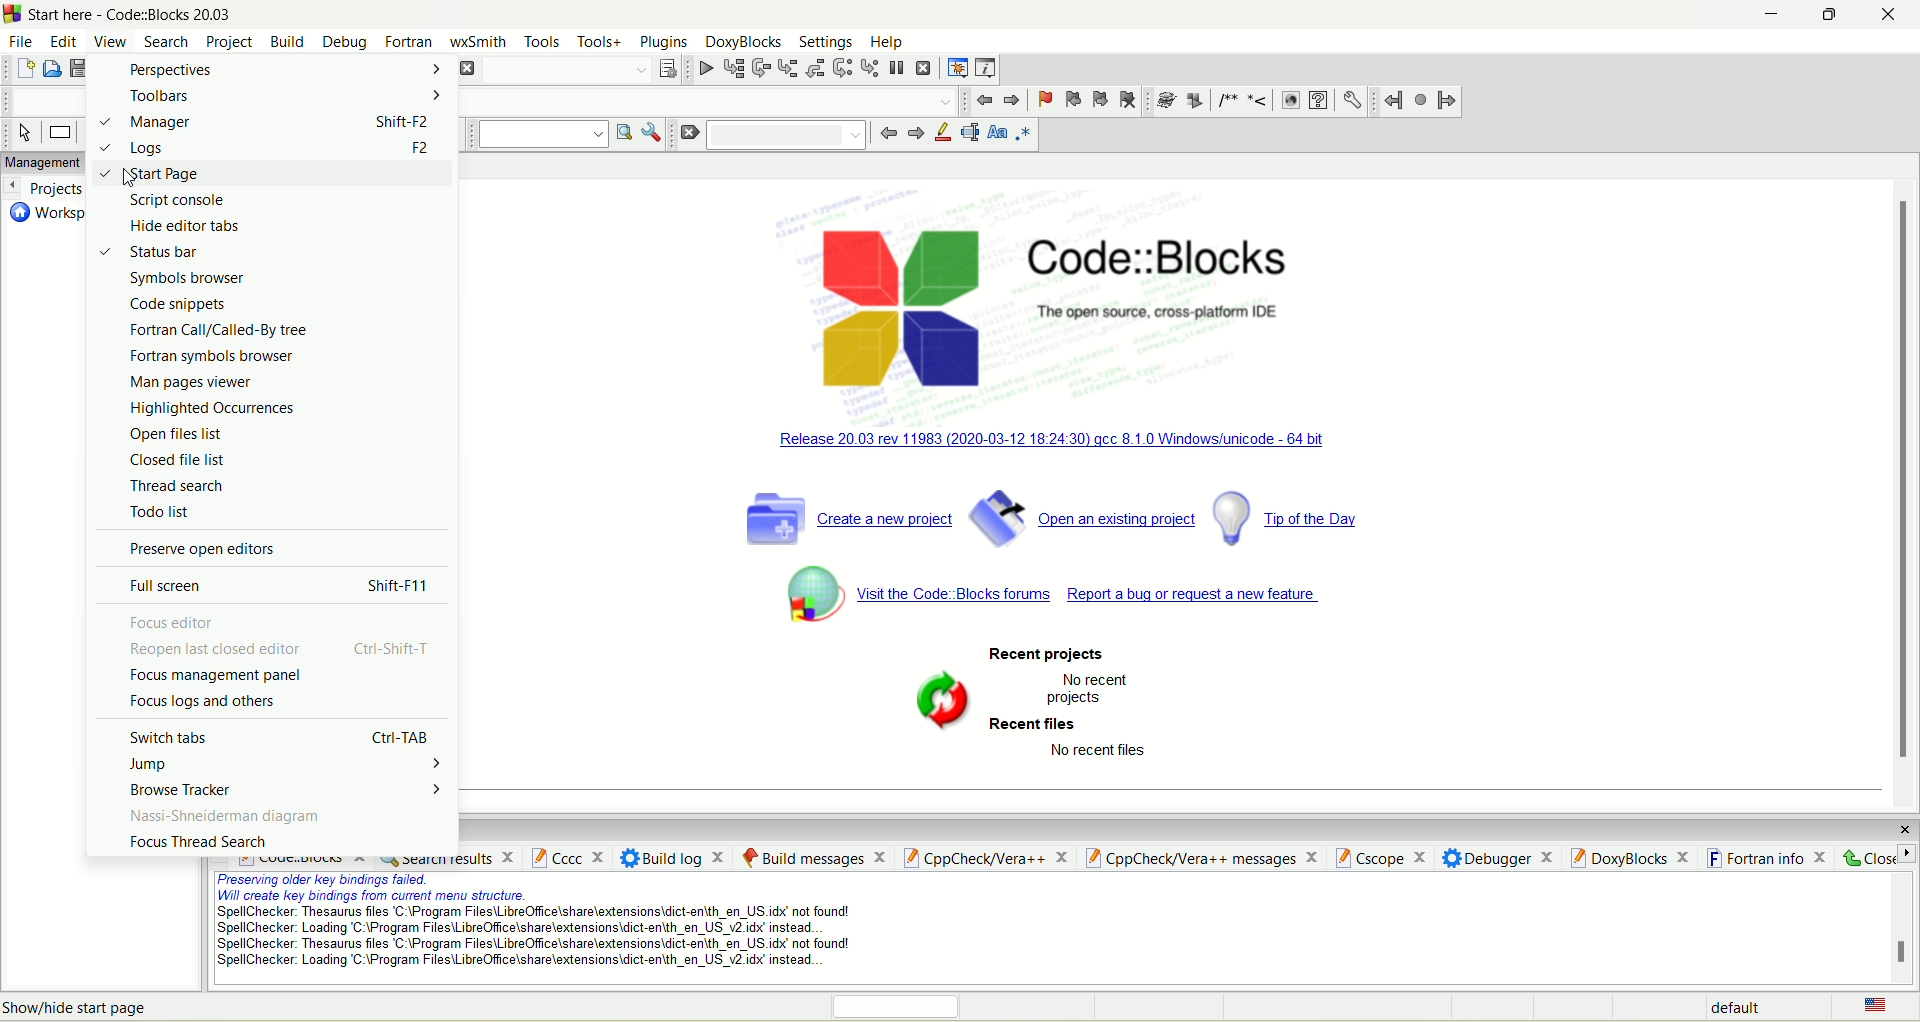 This screenshot has height=1022, width=1920. Describe the element at coordinates (1876, 855) in the screenshot. I see `close` at that location.